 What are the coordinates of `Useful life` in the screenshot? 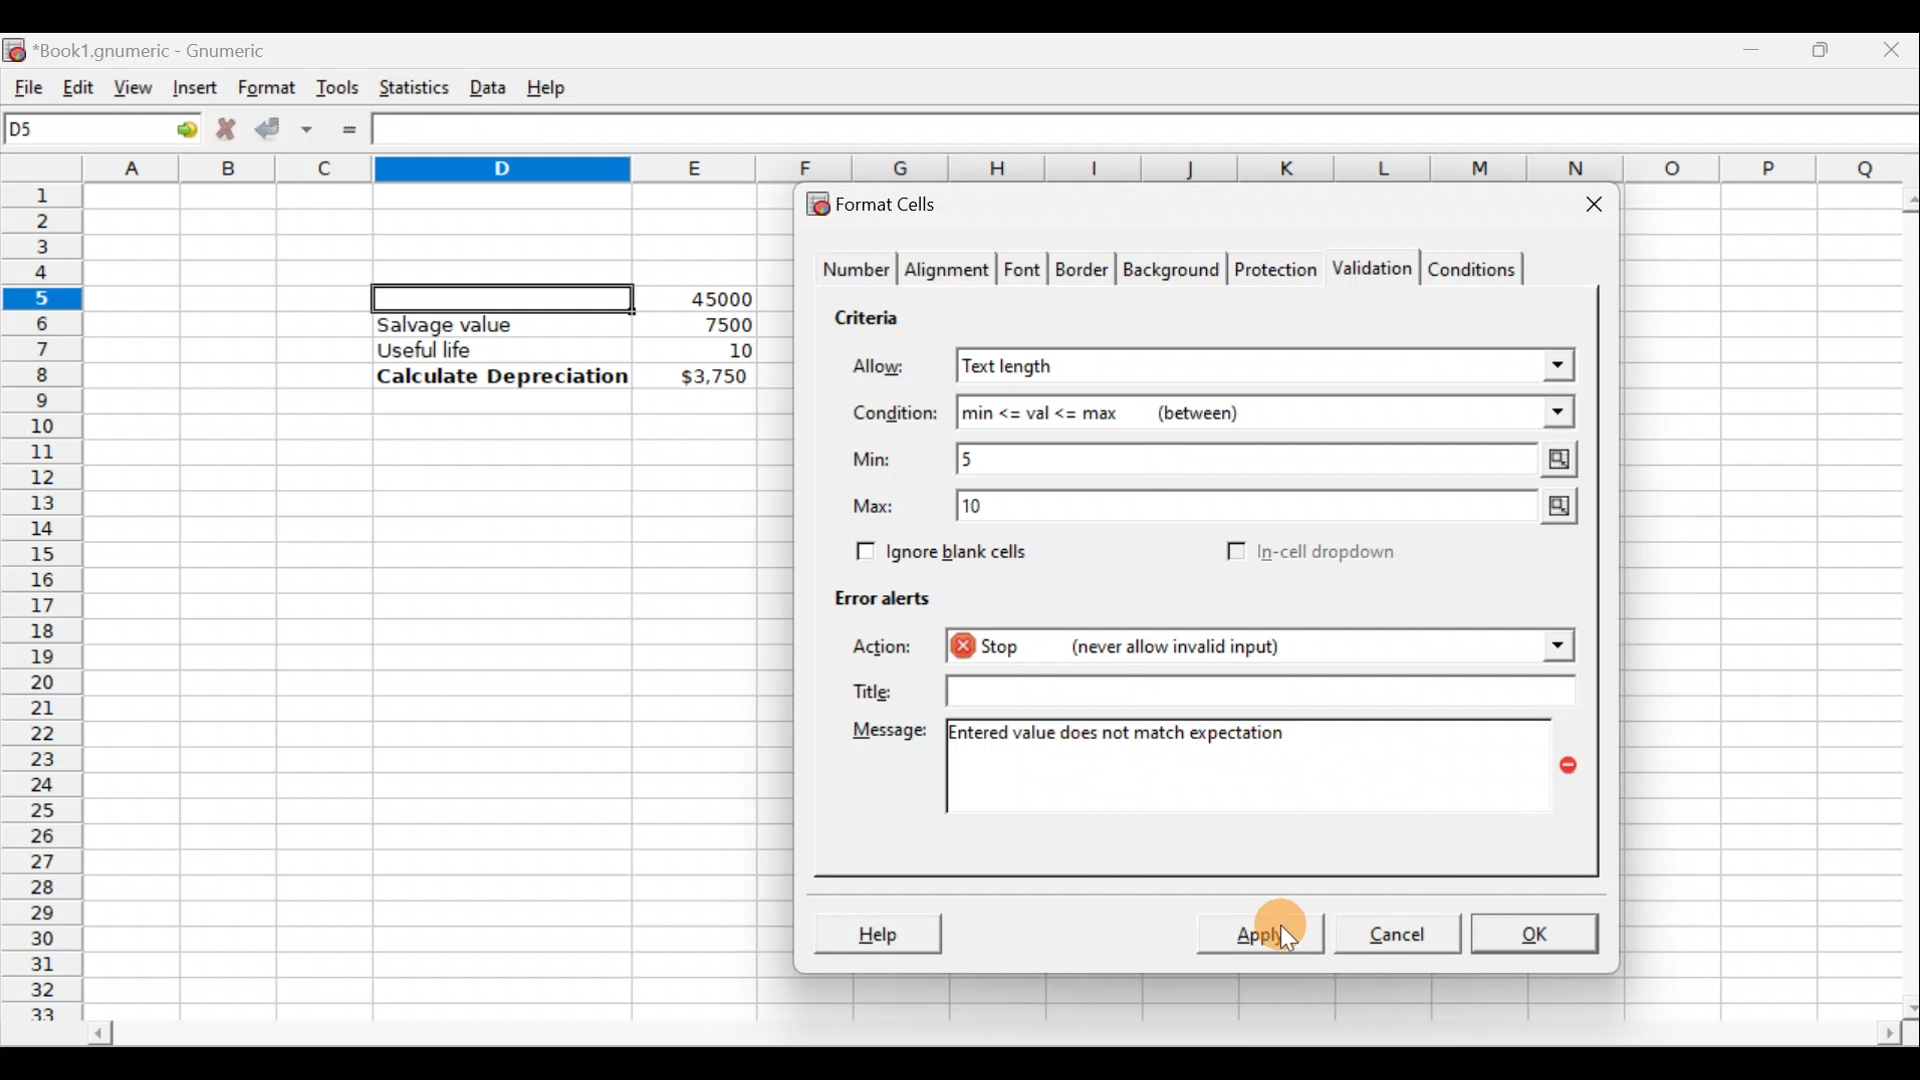 It's located at (491, 349).